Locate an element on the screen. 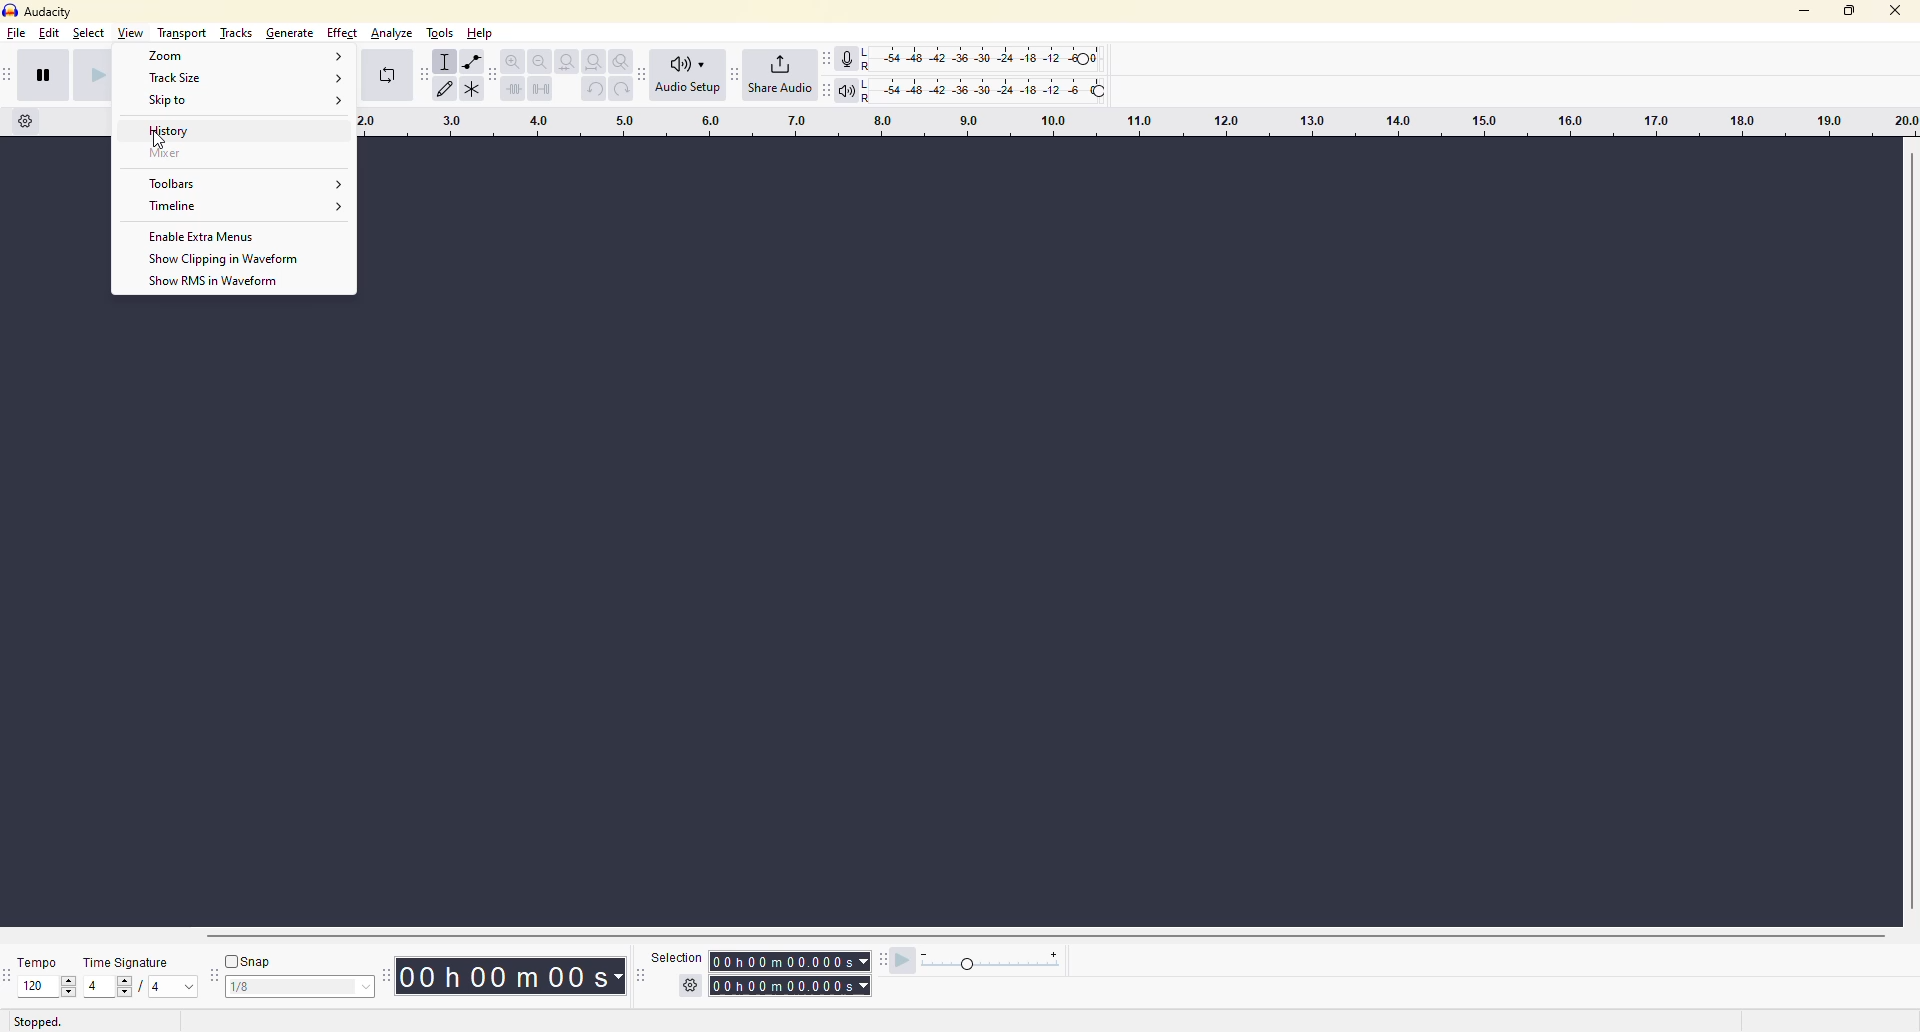 The image size is (1920, 1032). cursor is located at coordinates (159, 142).